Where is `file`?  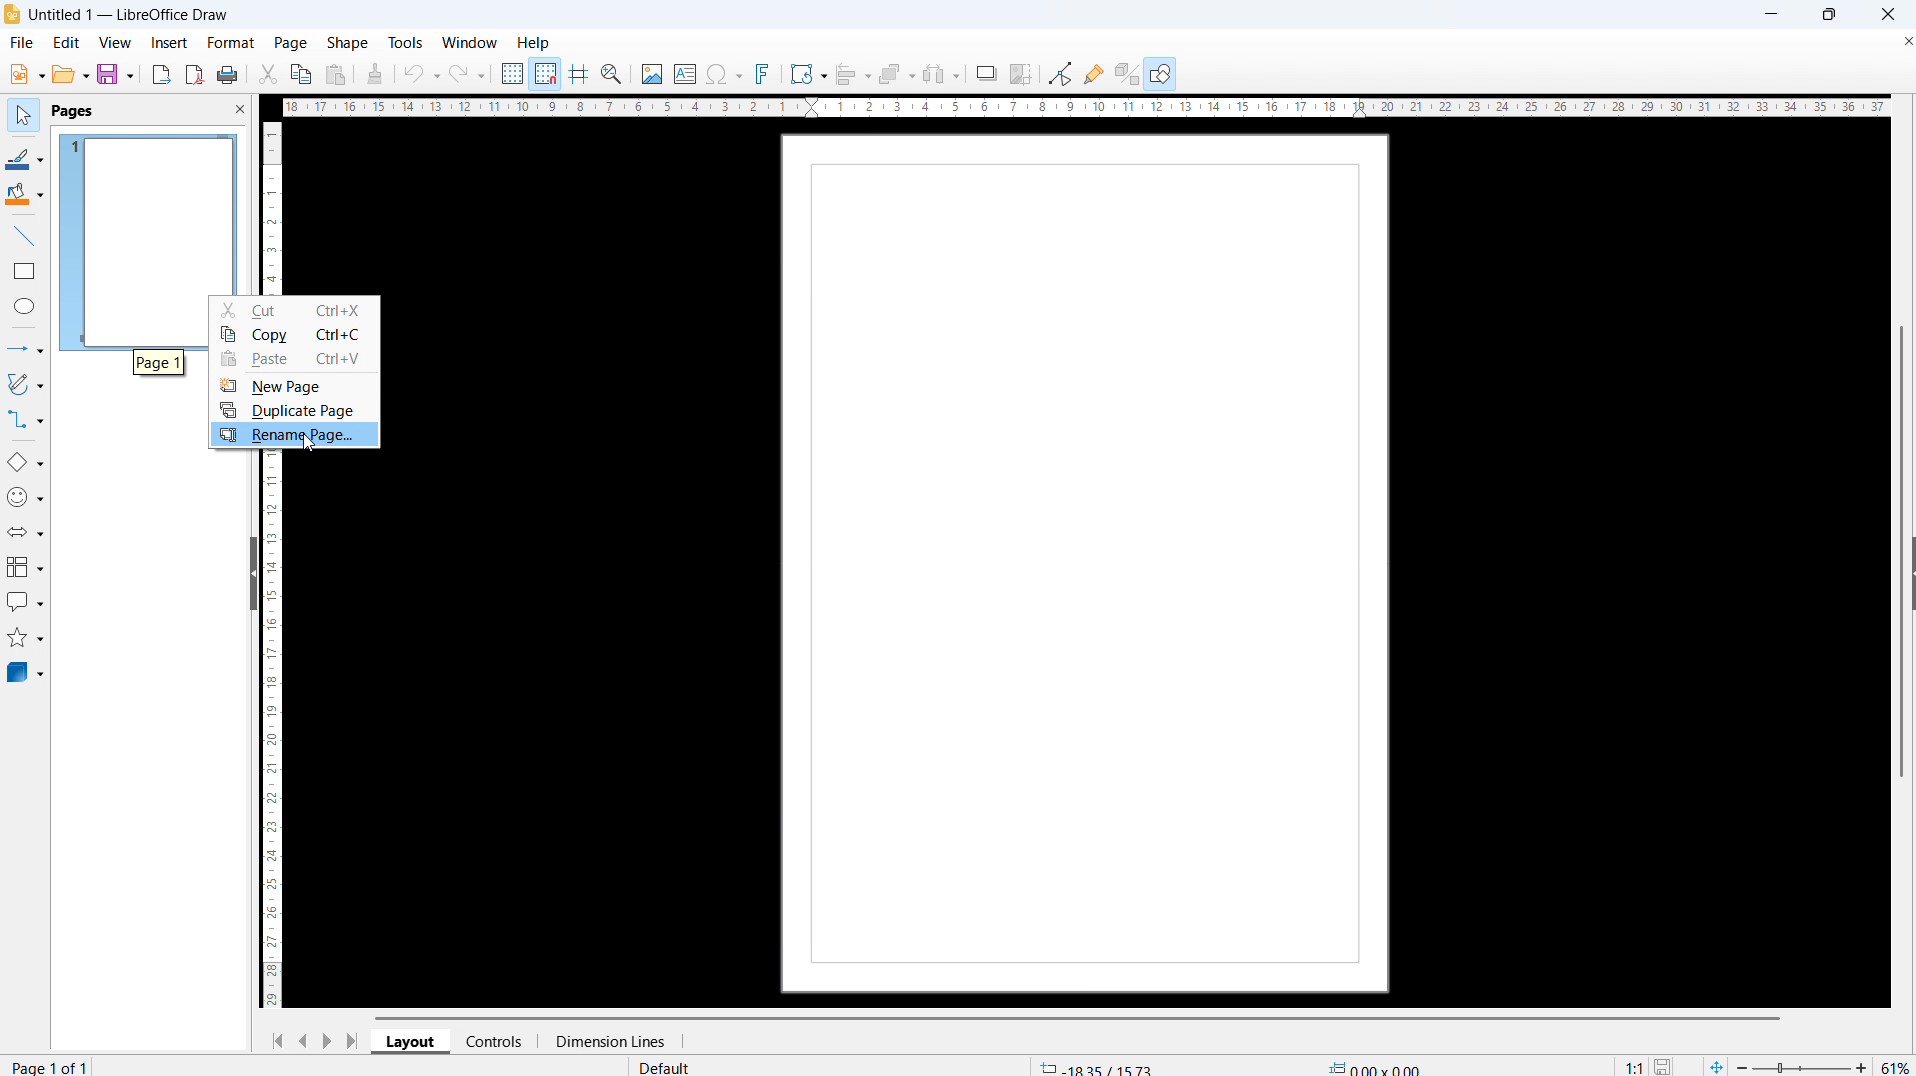 file is located at coordinates (22, 44).